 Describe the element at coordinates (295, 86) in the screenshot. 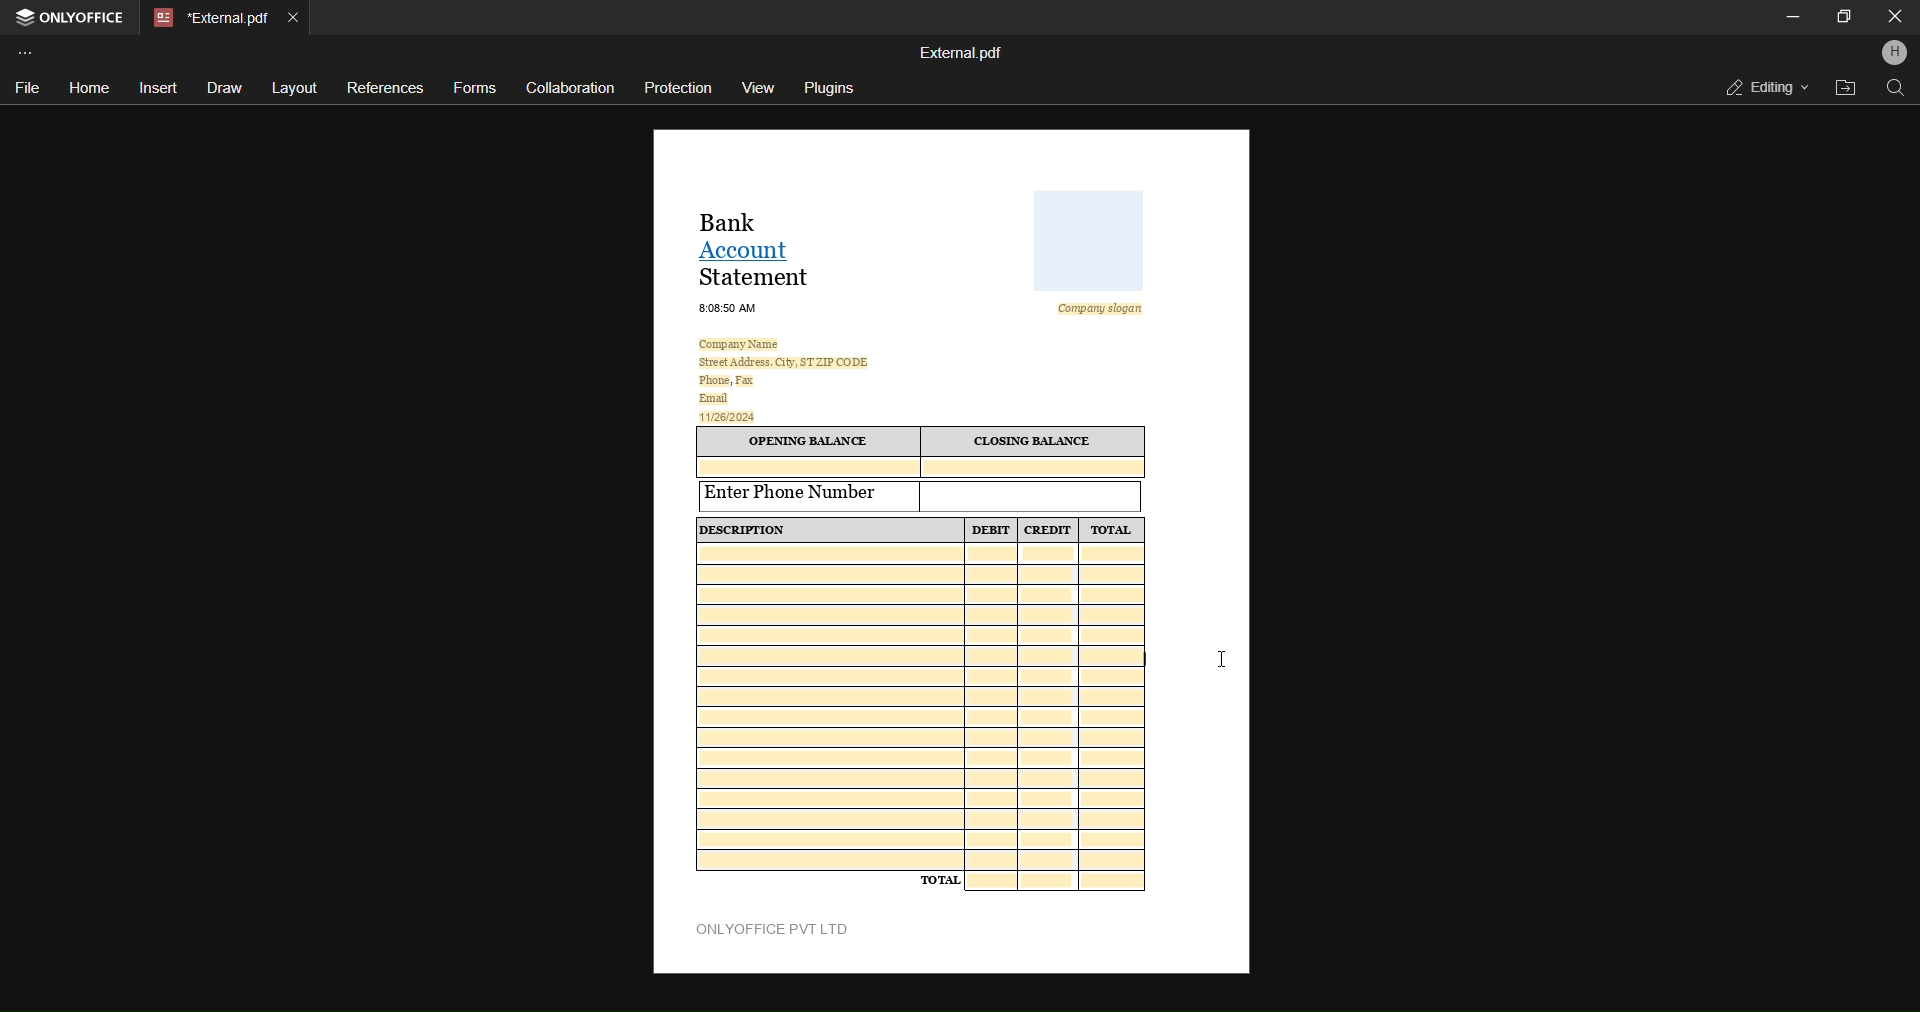

I see `layout` at that location.